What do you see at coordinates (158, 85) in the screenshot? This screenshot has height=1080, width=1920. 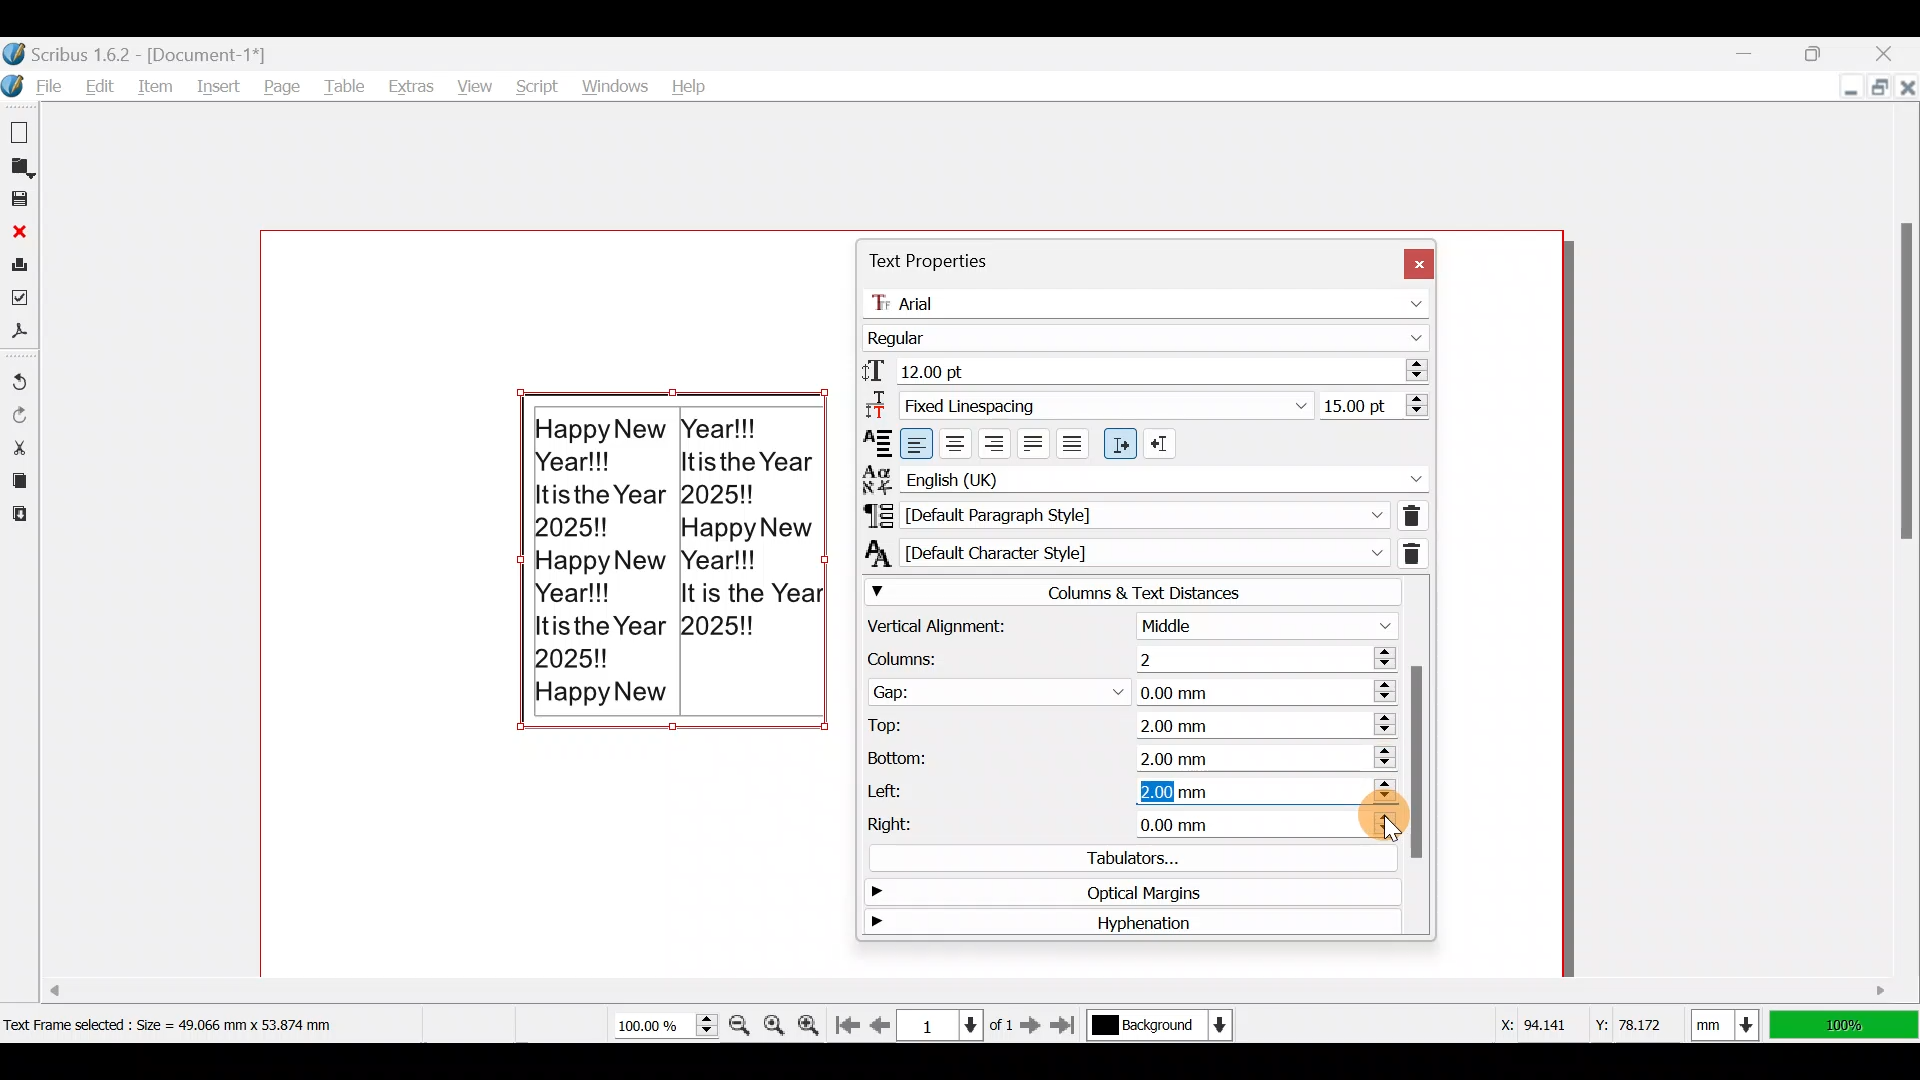 I see `Item` at bounding box center [158, 85].